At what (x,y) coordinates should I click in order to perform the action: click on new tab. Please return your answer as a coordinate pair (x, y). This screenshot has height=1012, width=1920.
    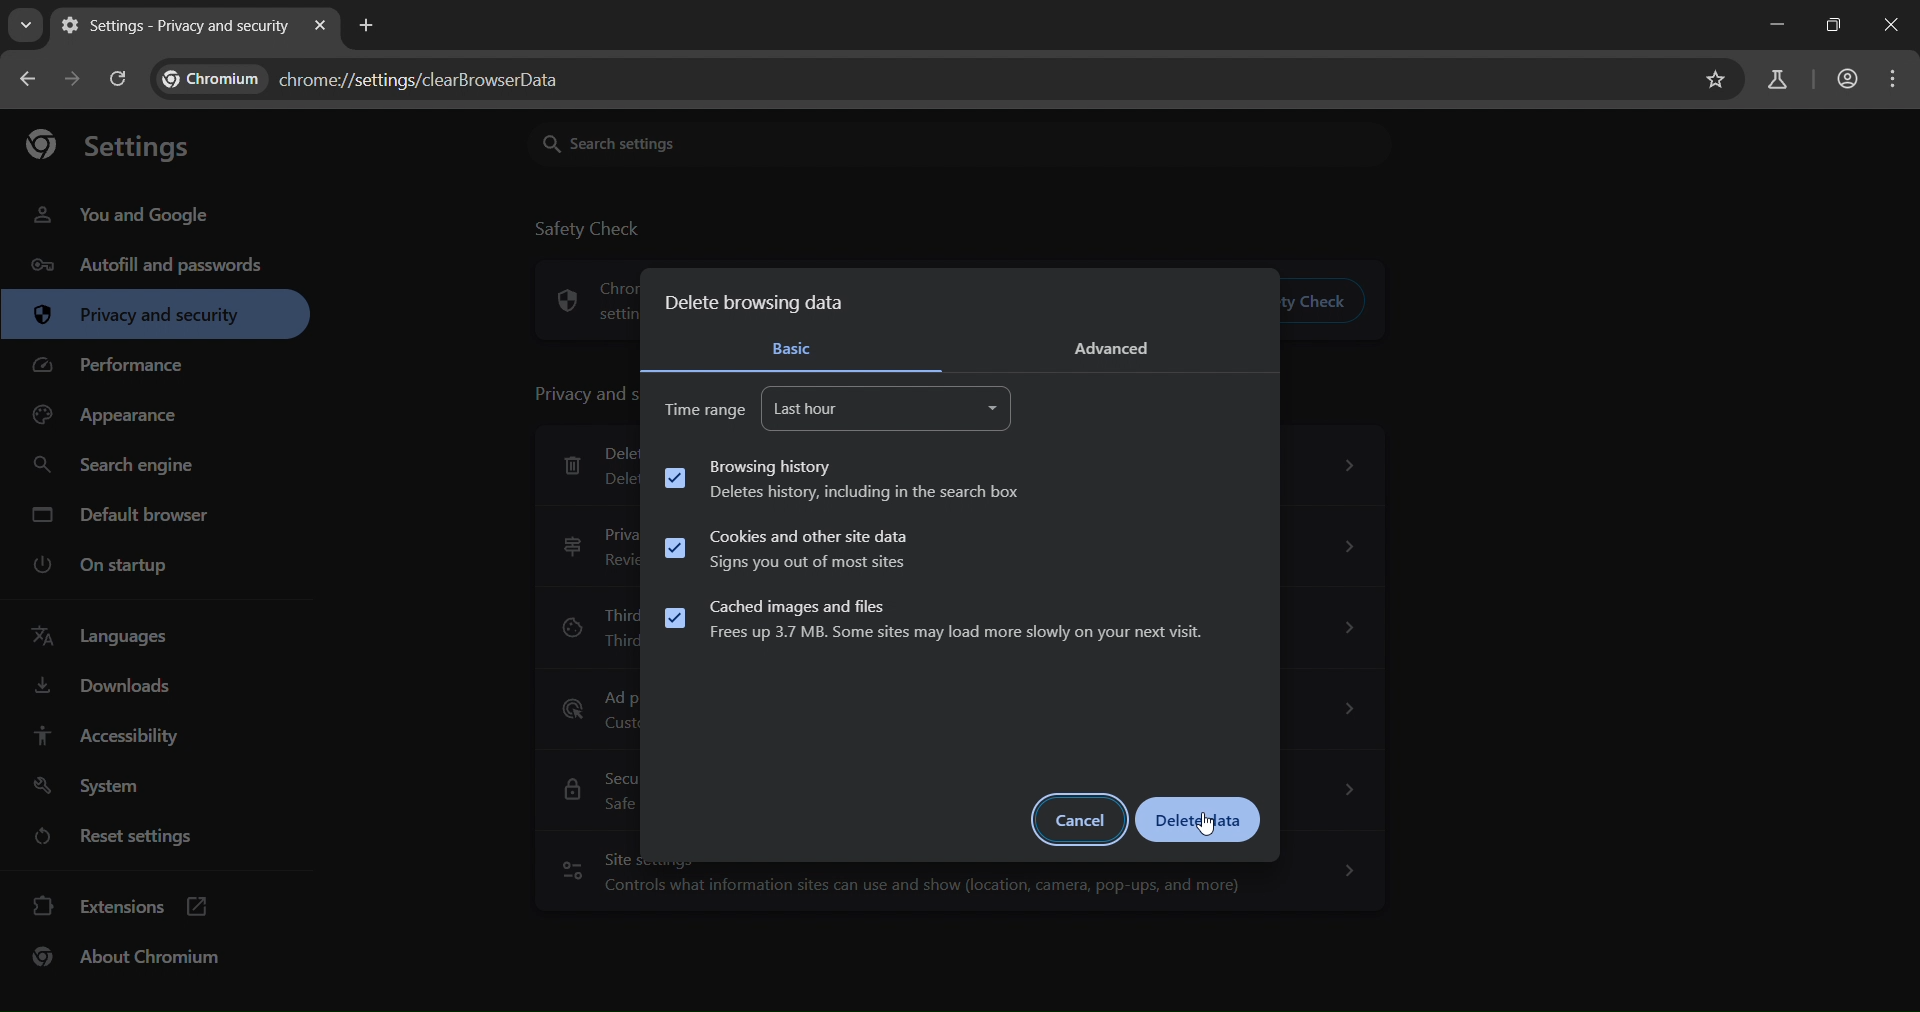
    Looking at the image, I should click on (368, 25).